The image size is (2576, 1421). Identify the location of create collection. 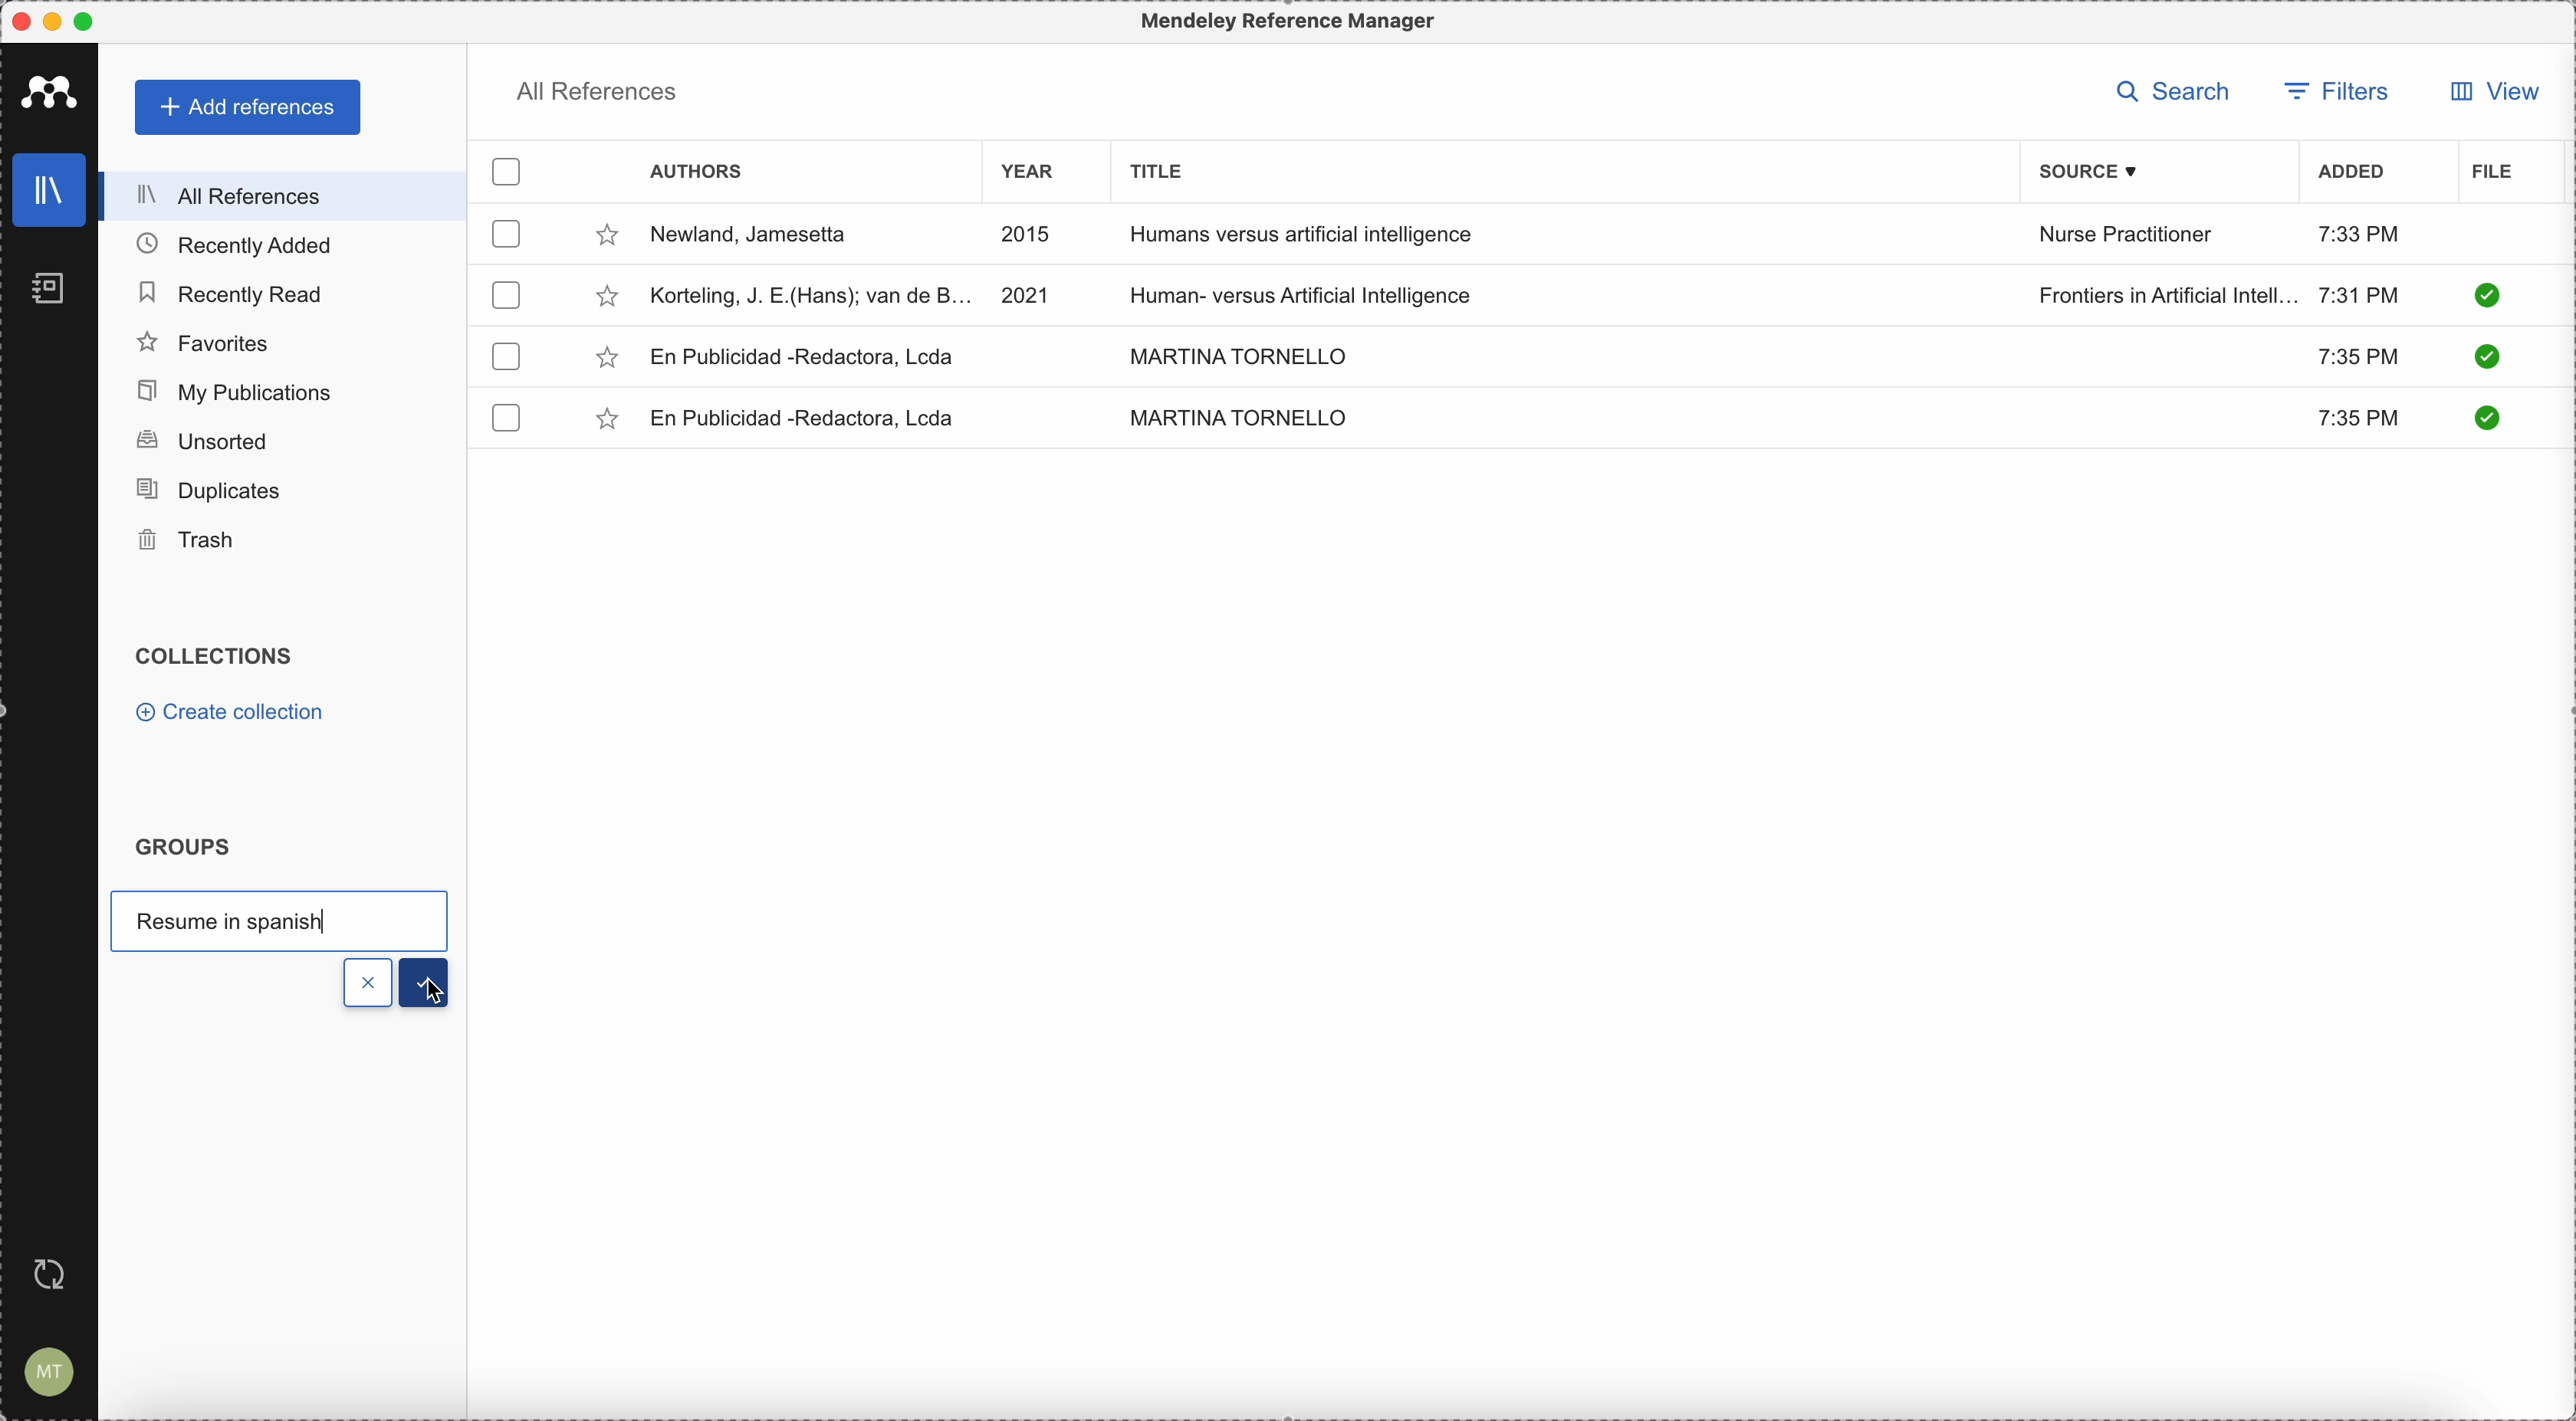
(235, 715).